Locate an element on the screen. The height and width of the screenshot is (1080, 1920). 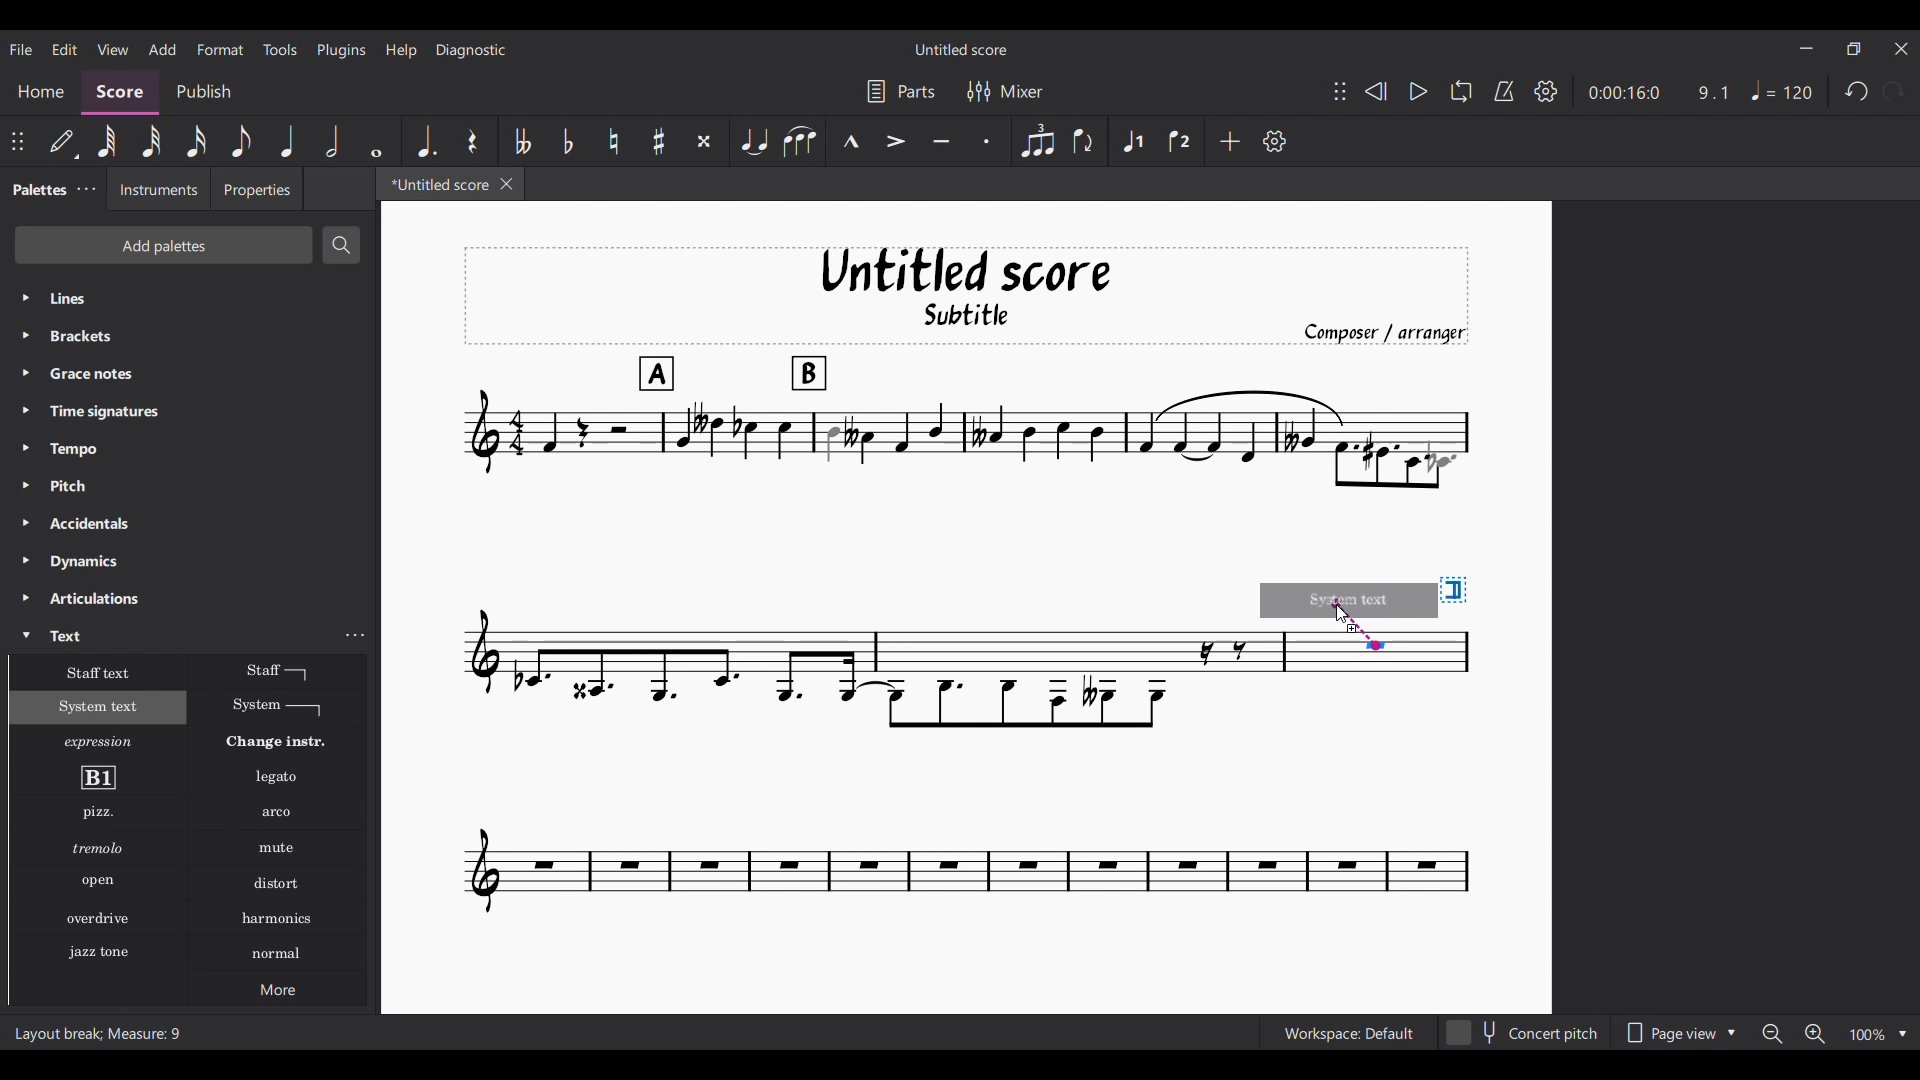
Accent is located at coordinates (896, 141).